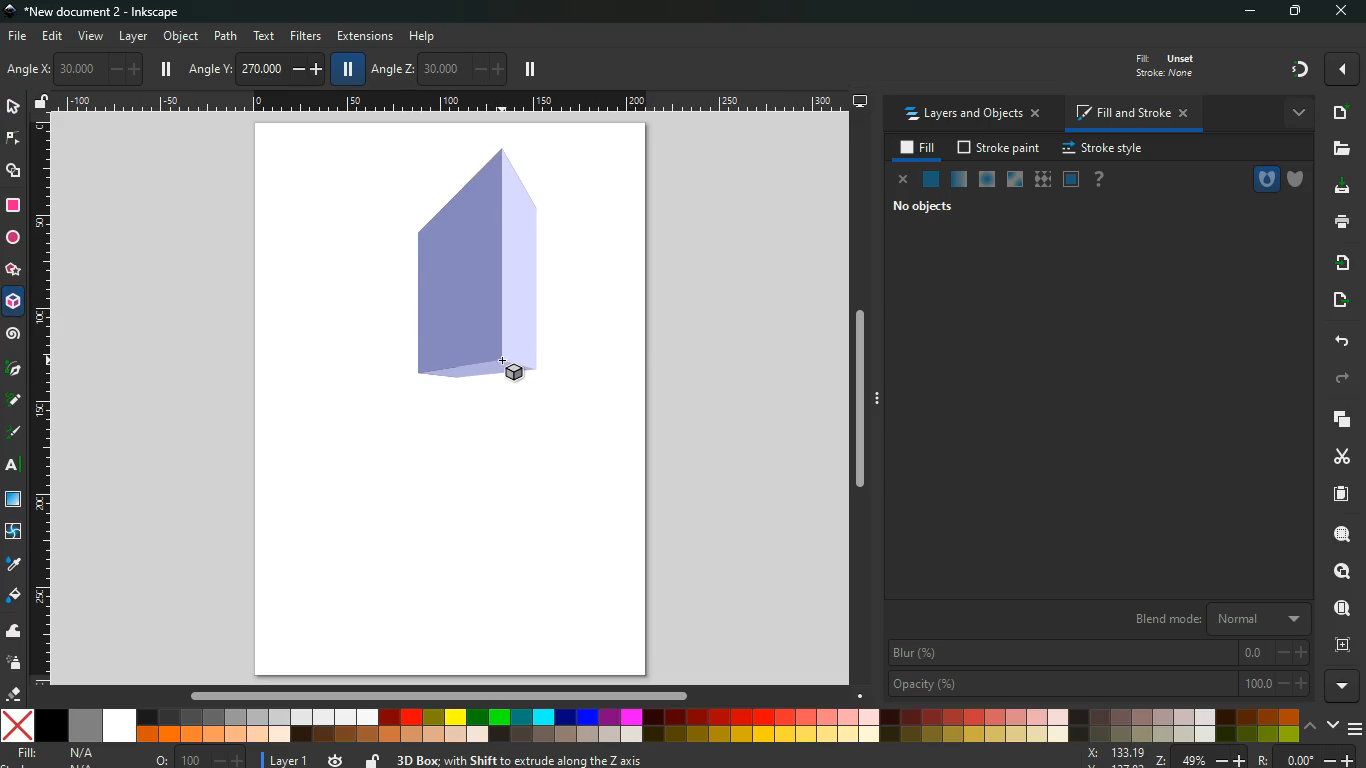 The image size is (1366, 768). Describe the element at coordinates (336, 756) in the screenshot. I see `time` at that location.